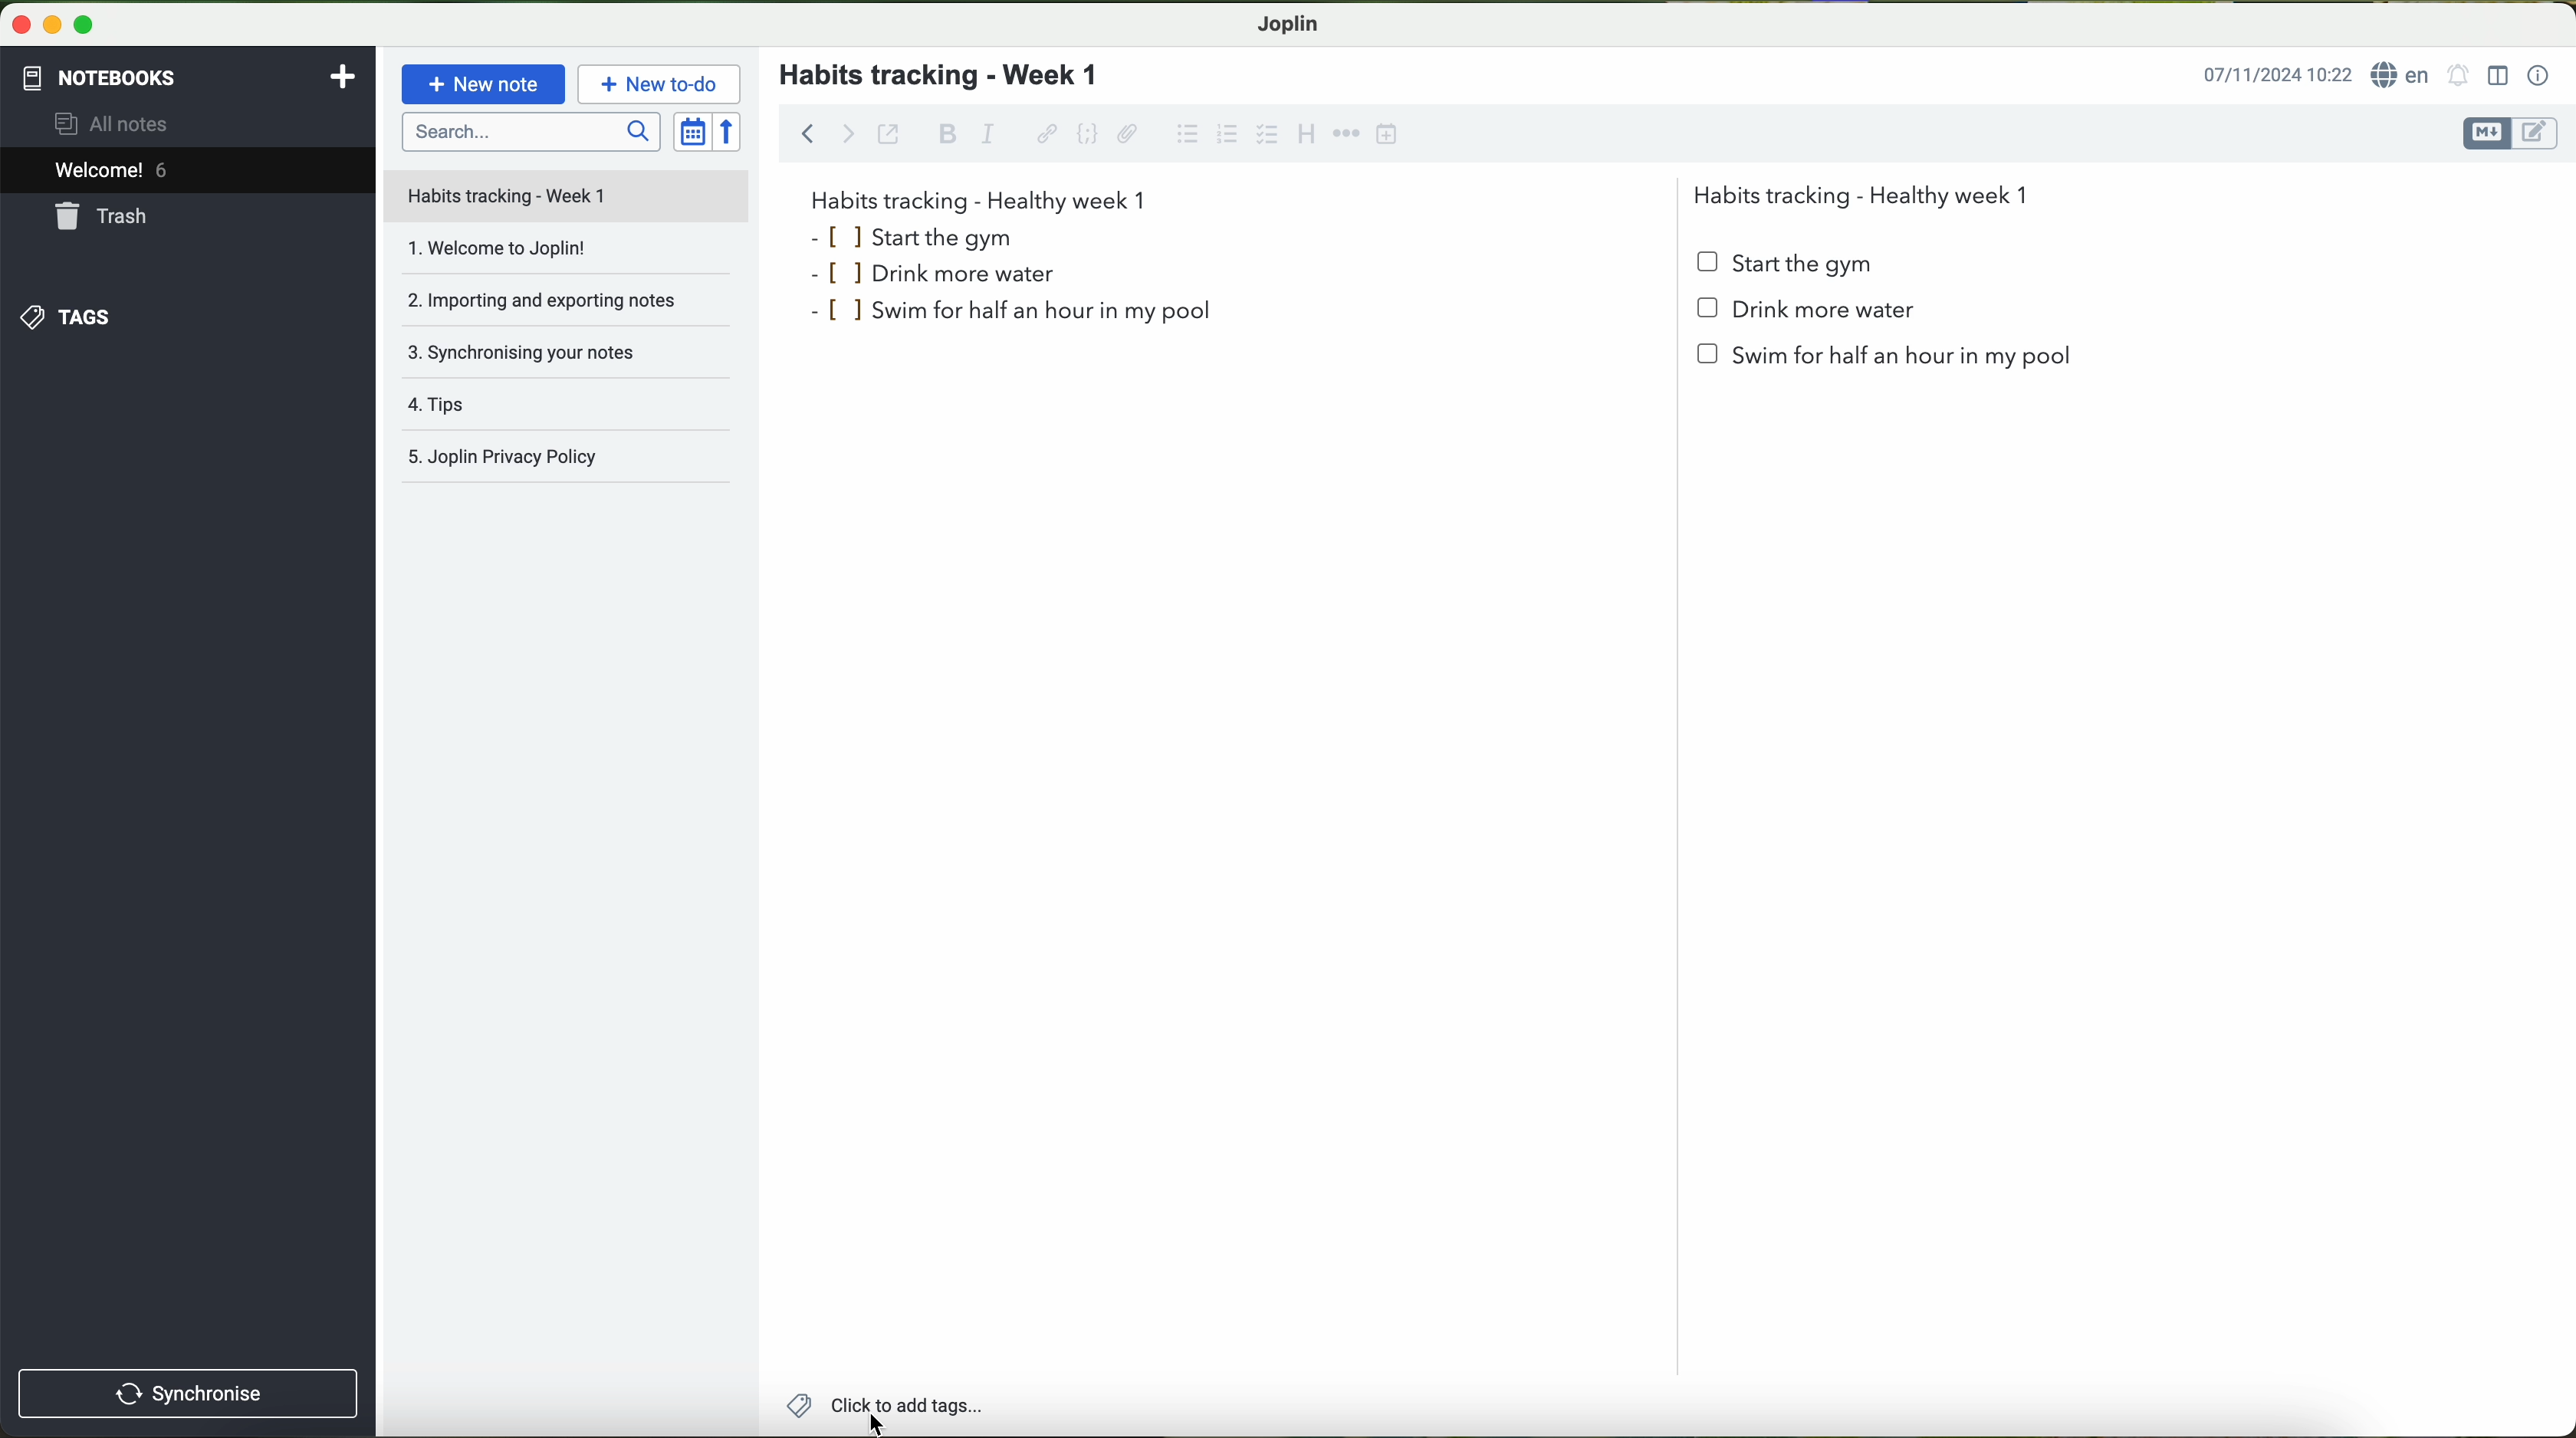  What do you see at coordinates (190, 1394) in the screenshot?
I see `synchronise button` at bounding box center [190, 1394].